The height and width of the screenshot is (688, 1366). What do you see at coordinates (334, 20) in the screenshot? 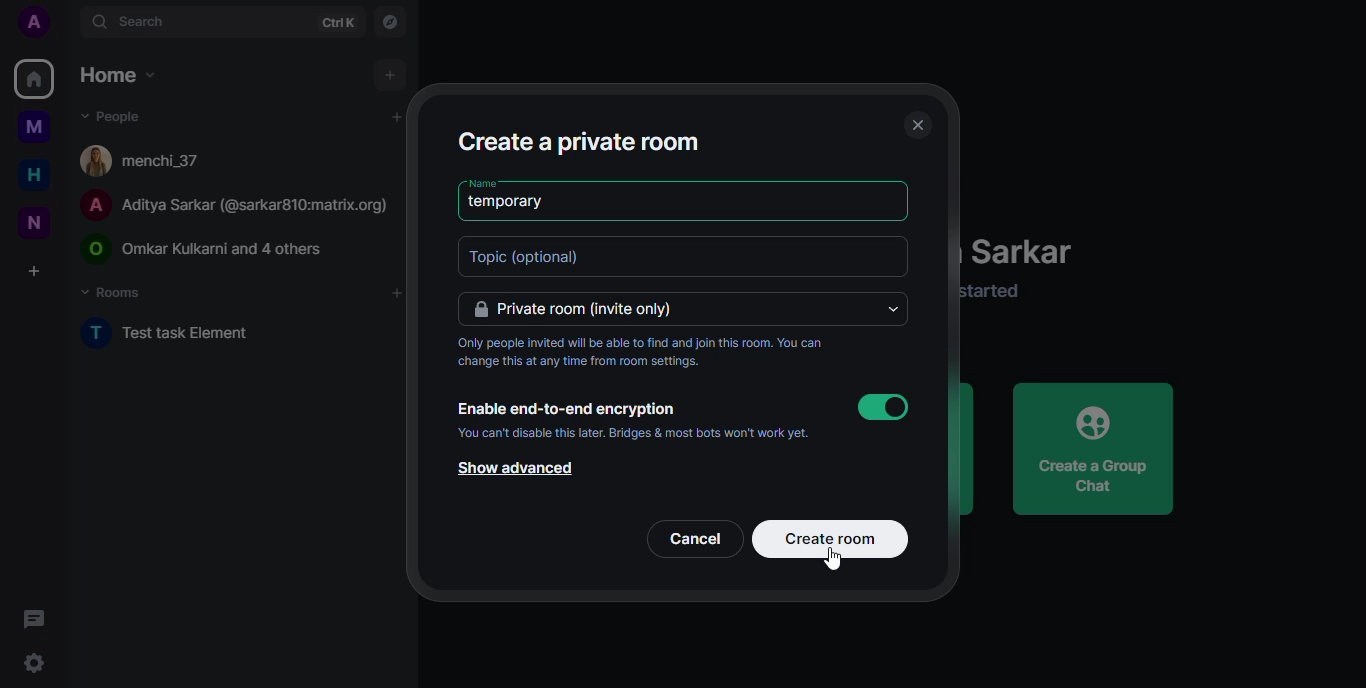
I see `ctrlK` at bounding box center [334, 20].